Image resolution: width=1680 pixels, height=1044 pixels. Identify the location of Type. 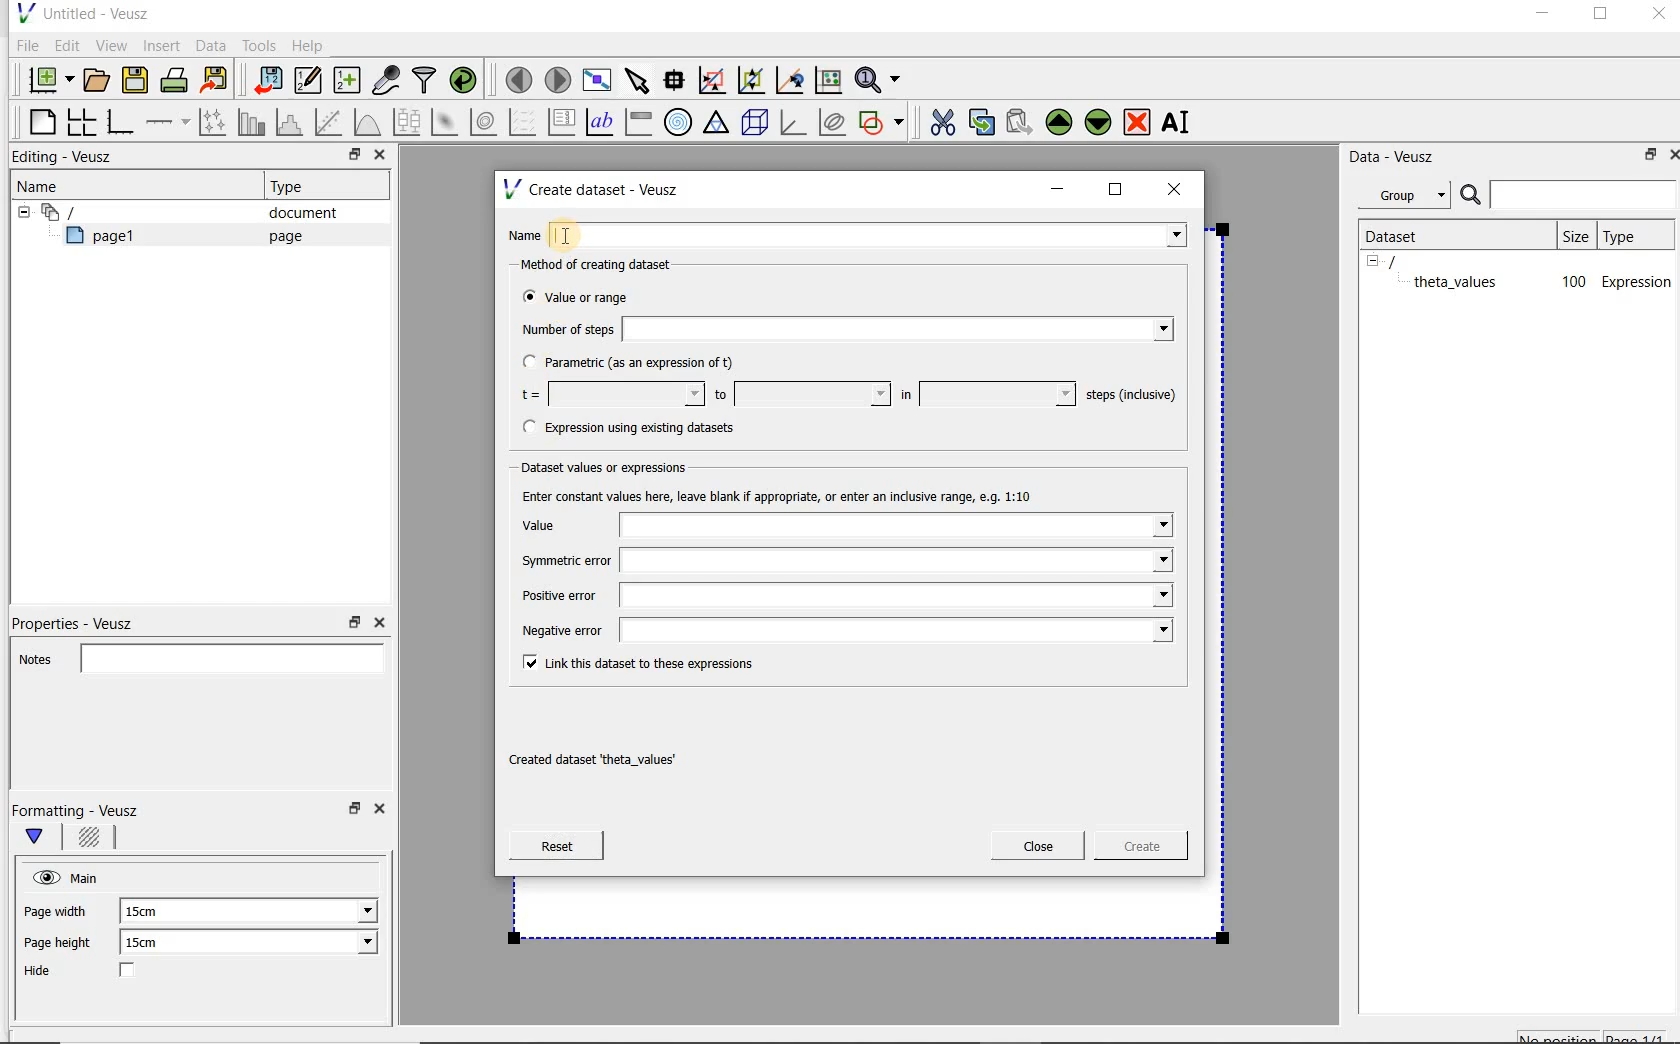
(1633, 235).